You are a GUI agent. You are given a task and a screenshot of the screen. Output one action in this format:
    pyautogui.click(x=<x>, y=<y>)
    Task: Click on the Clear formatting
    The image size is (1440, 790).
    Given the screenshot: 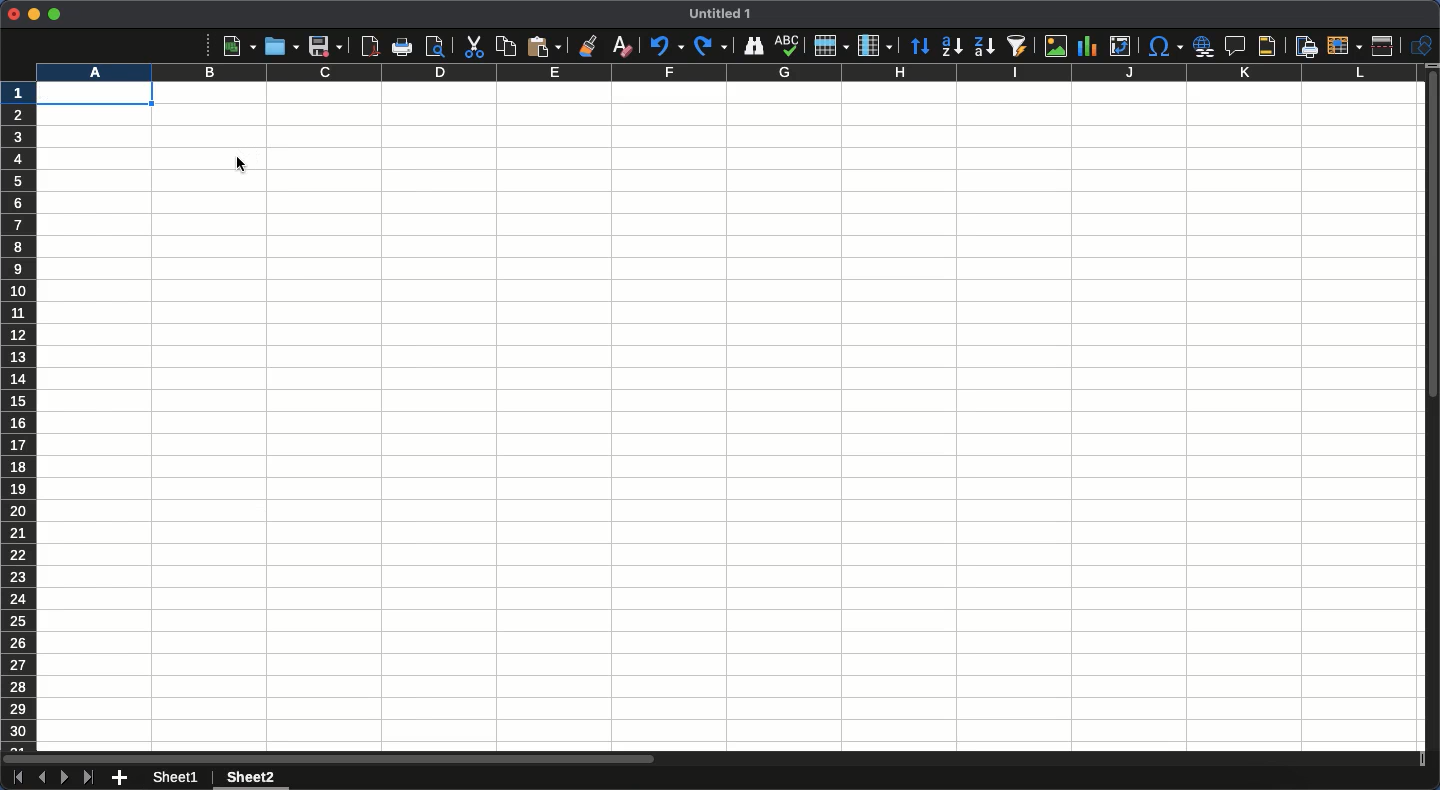 What is the action you would take?
    pyautogui.click(x=623, y=45)
    